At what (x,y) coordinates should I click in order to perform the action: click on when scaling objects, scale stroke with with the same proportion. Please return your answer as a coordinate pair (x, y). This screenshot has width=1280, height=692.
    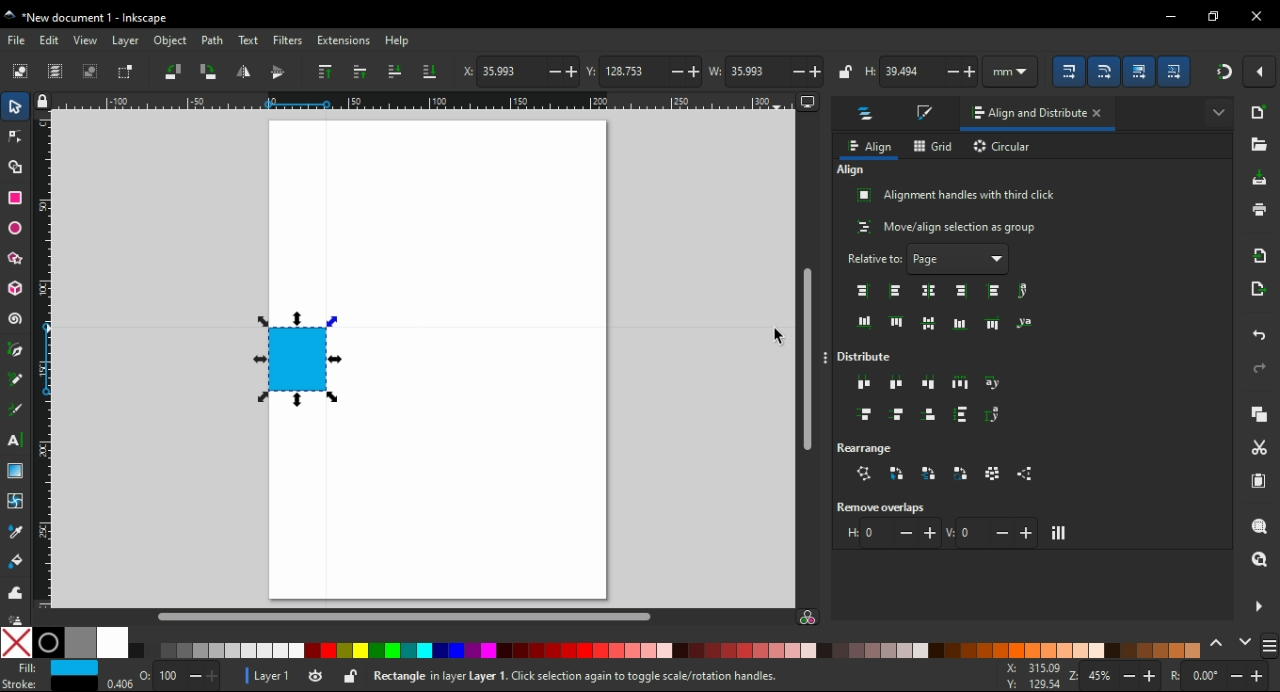
    Looking at the image, I should click on (1071, 73).